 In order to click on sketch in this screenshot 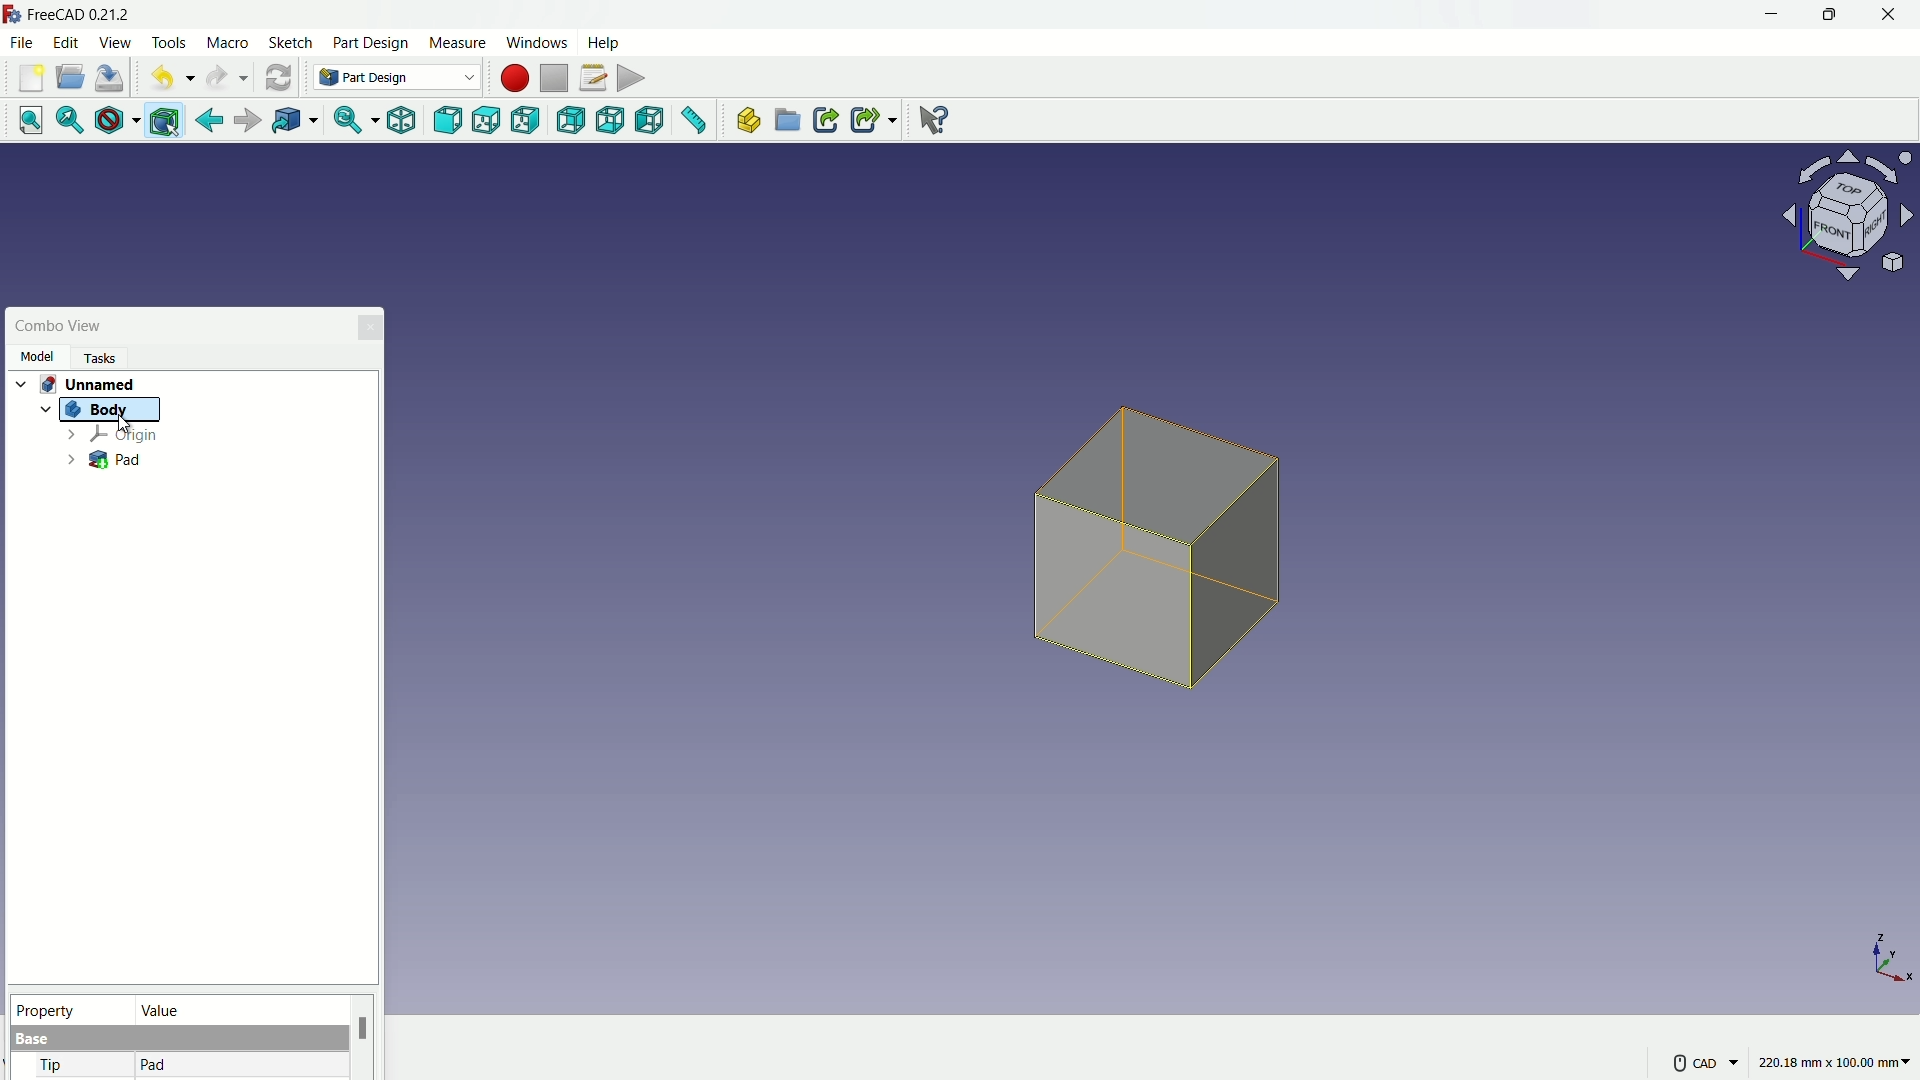, I will do `click(291, 44)`.